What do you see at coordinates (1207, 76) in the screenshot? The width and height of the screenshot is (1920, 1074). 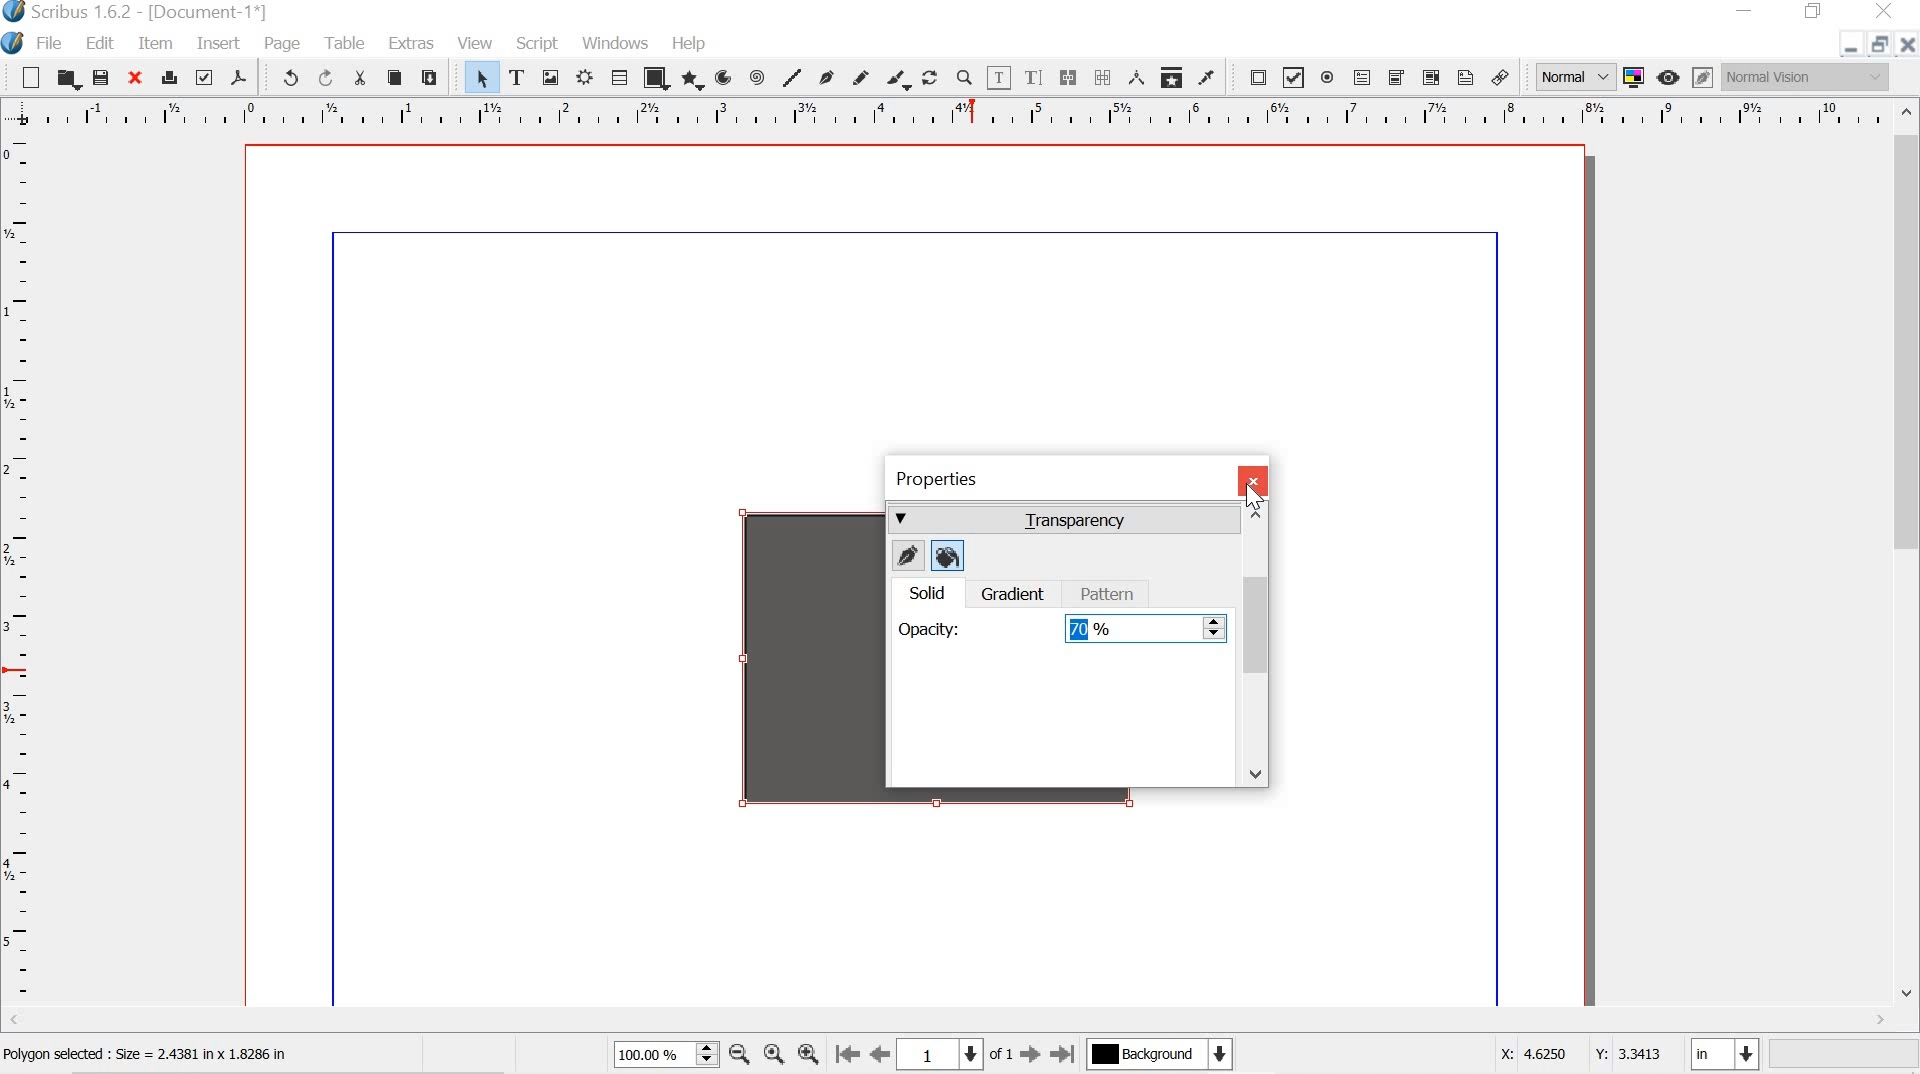 I see `eye dropper` at bounding box center [1207, 76].